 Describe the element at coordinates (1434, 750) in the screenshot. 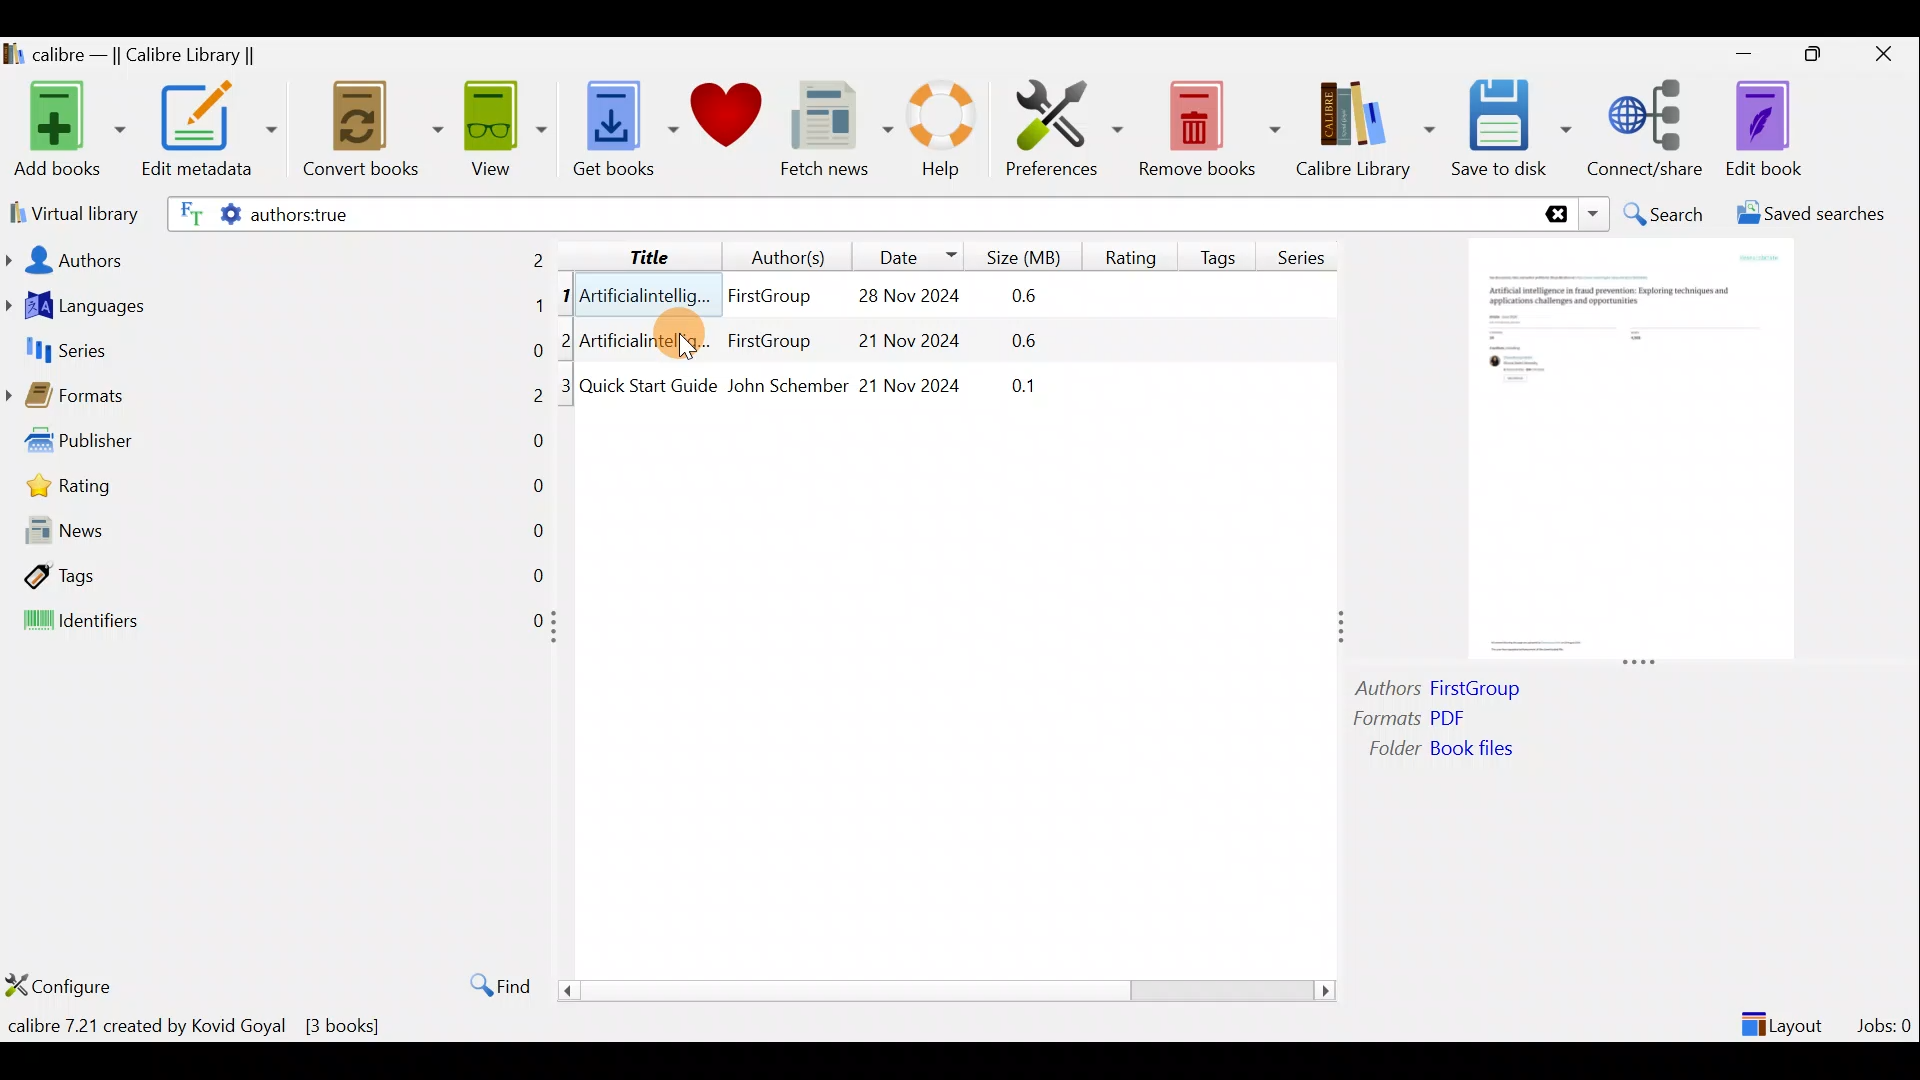

I see `Folder: Book files` at that location.